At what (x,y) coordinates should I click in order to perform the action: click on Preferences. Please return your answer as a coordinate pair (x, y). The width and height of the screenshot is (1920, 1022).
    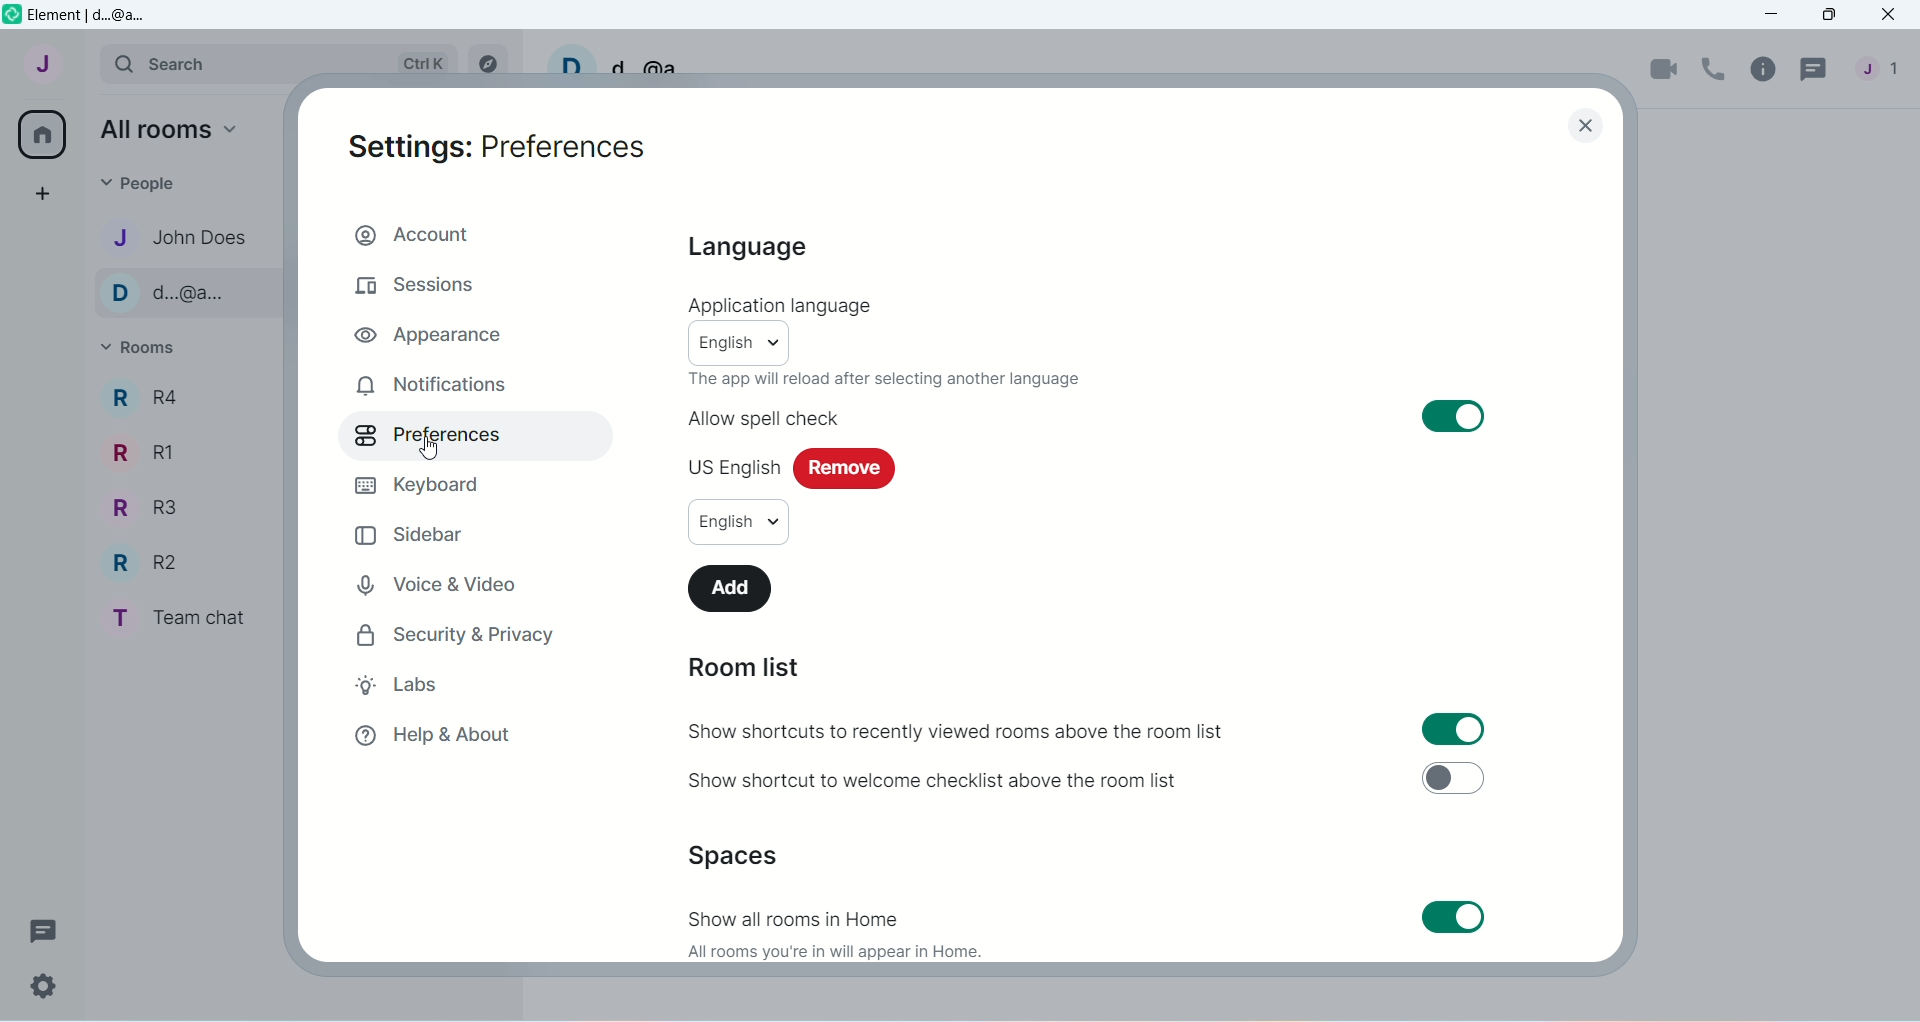
    Looking at the image, I should click on (429, 442).